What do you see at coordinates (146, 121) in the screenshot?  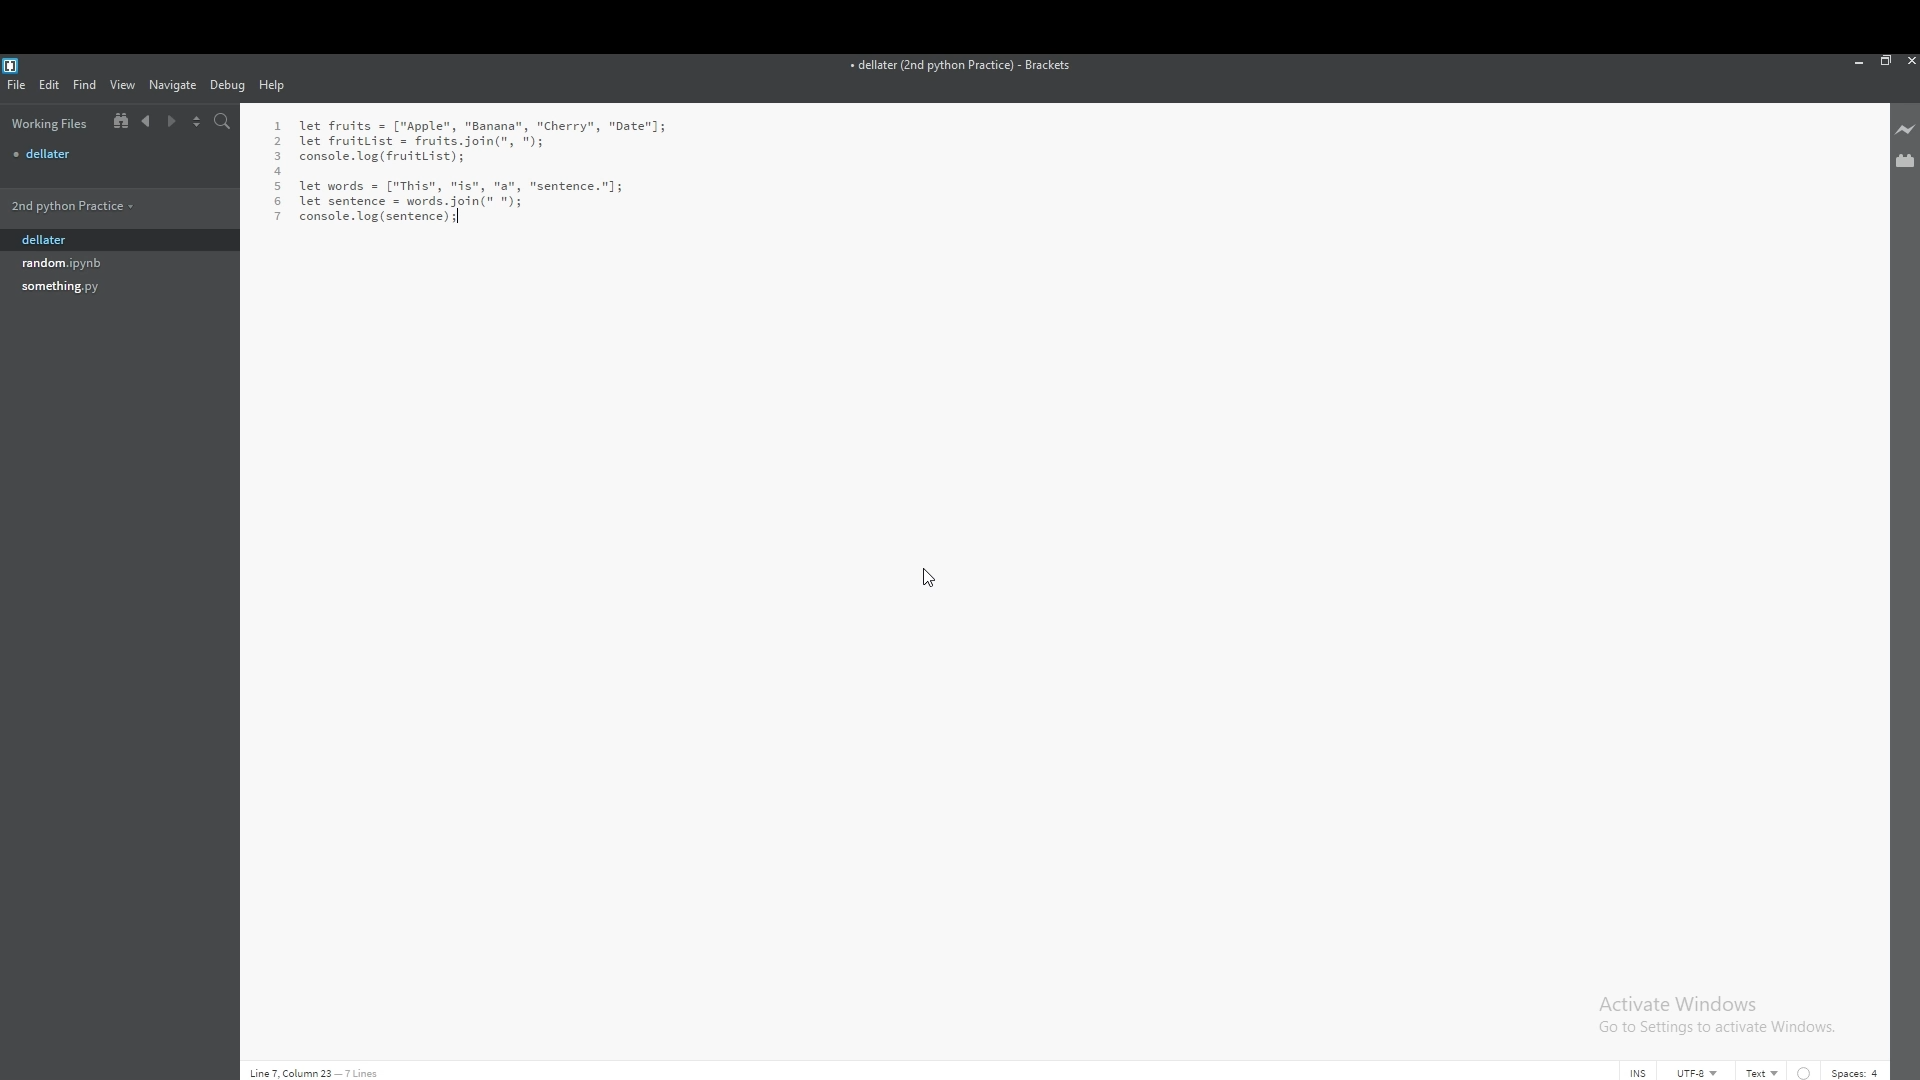 I see `previous` at bounding box center [146, 121].